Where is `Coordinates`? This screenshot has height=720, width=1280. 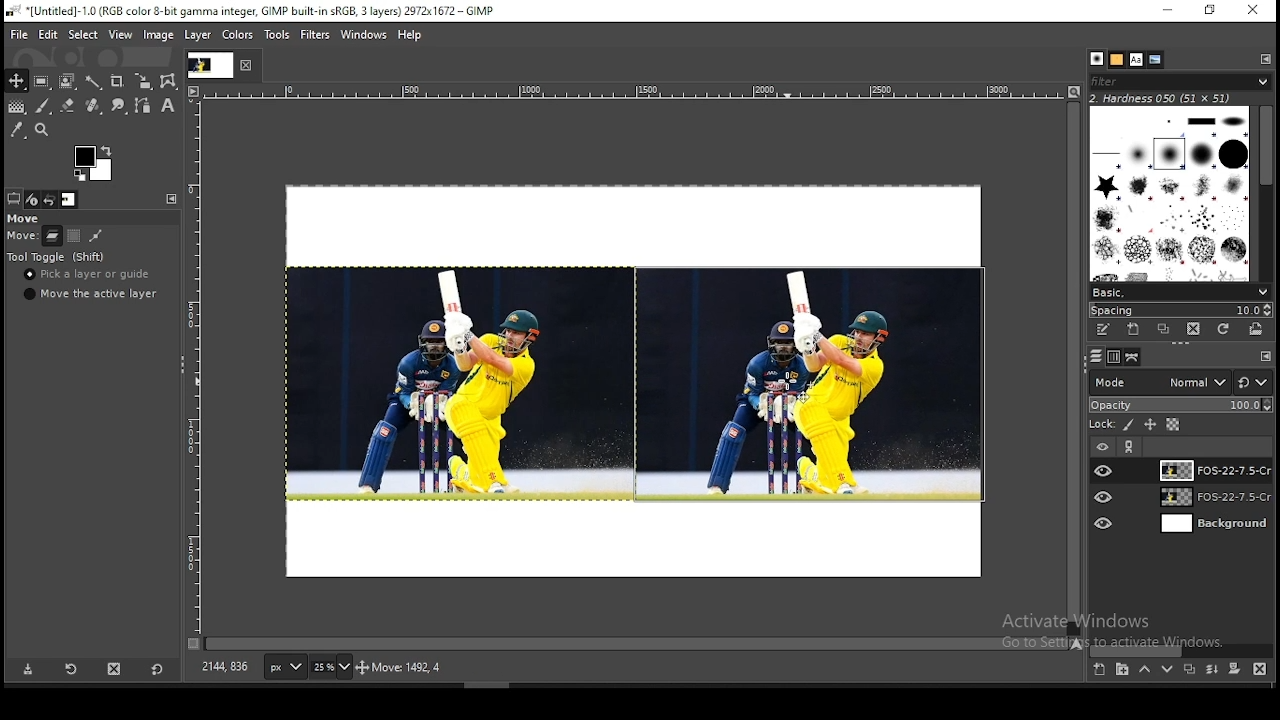 Coordinates is located at coordinates (226, 667).